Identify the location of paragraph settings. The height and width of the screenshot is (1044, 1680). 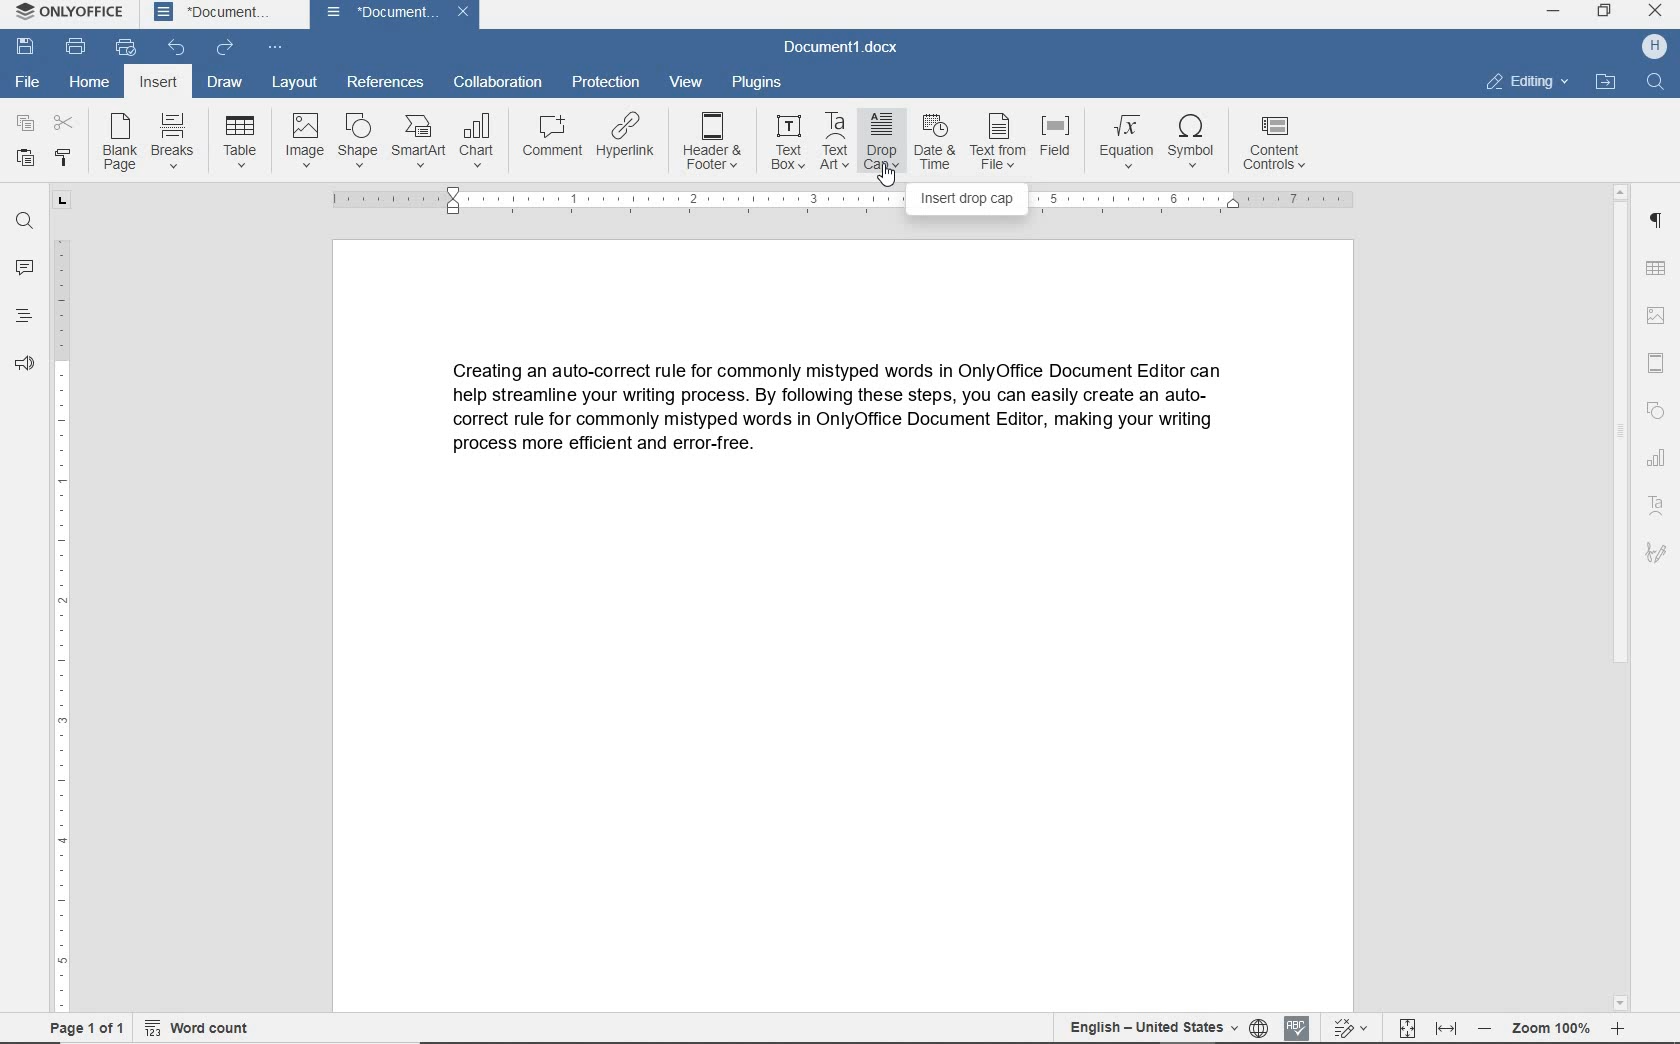
(1658, 221).